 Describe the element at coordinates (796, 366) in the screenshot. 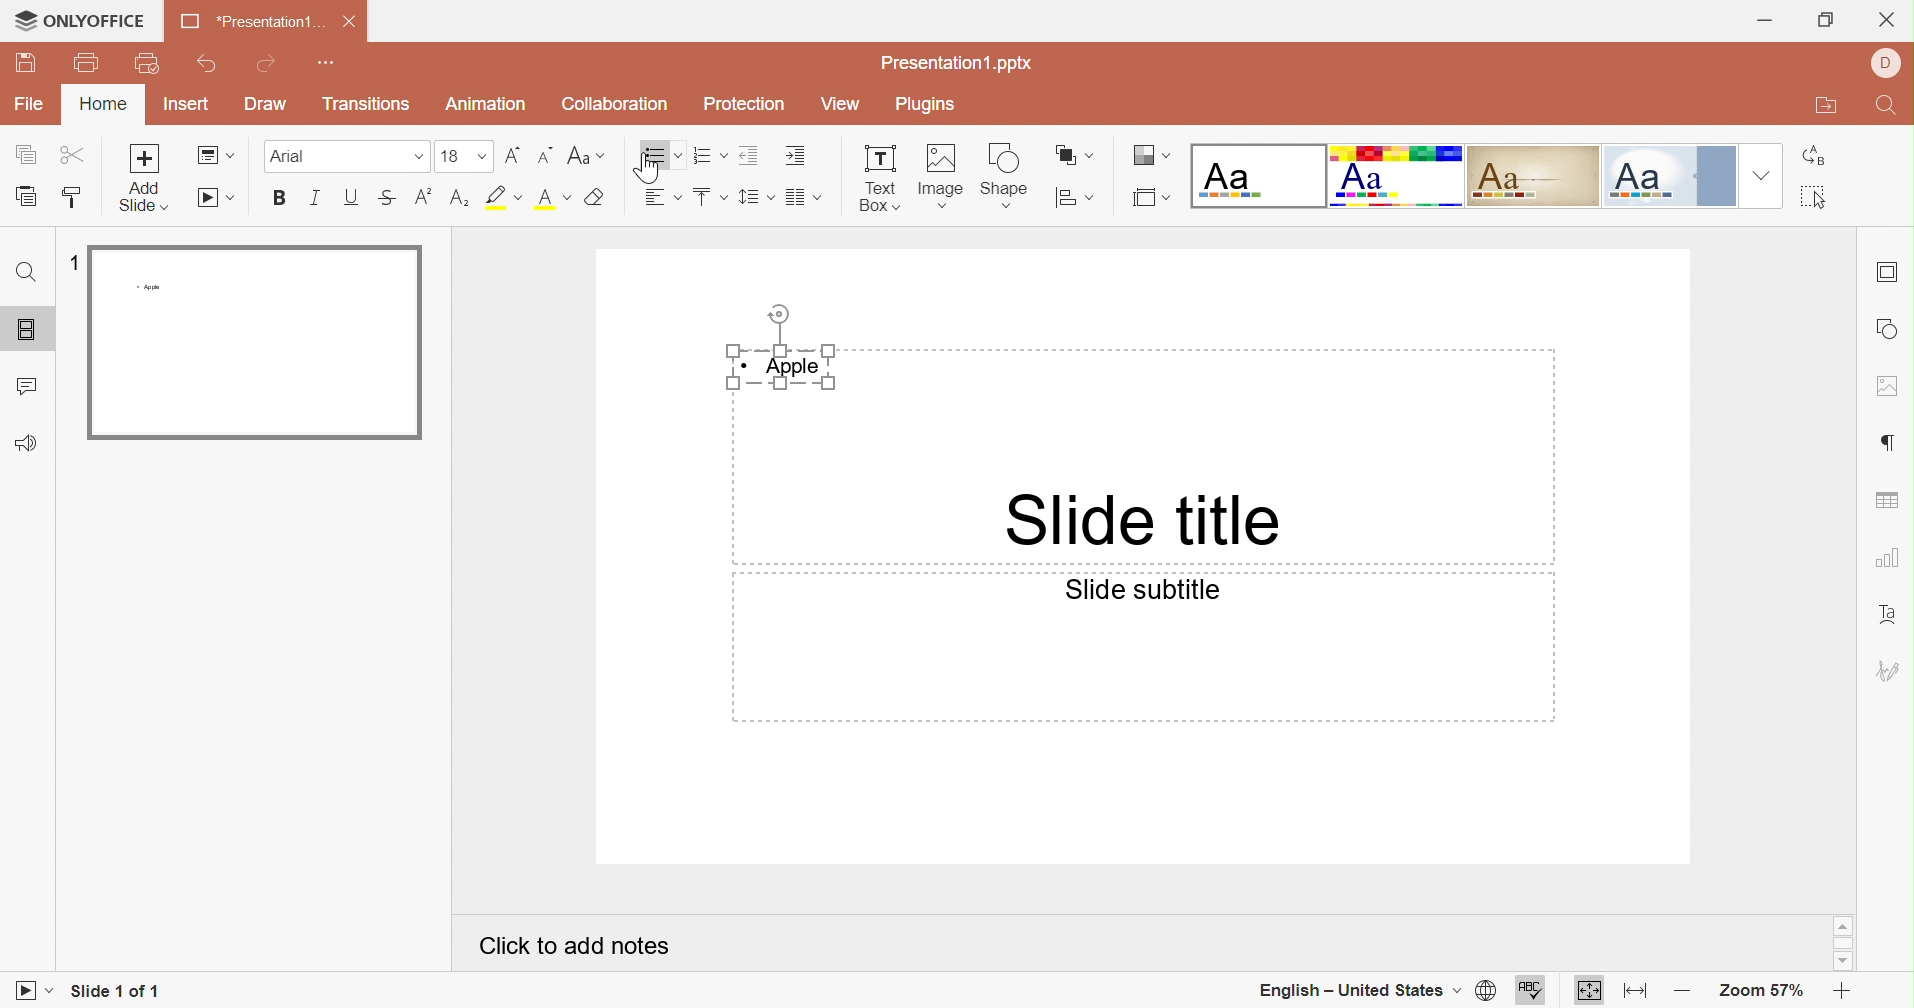

I see `Apple` at that location.